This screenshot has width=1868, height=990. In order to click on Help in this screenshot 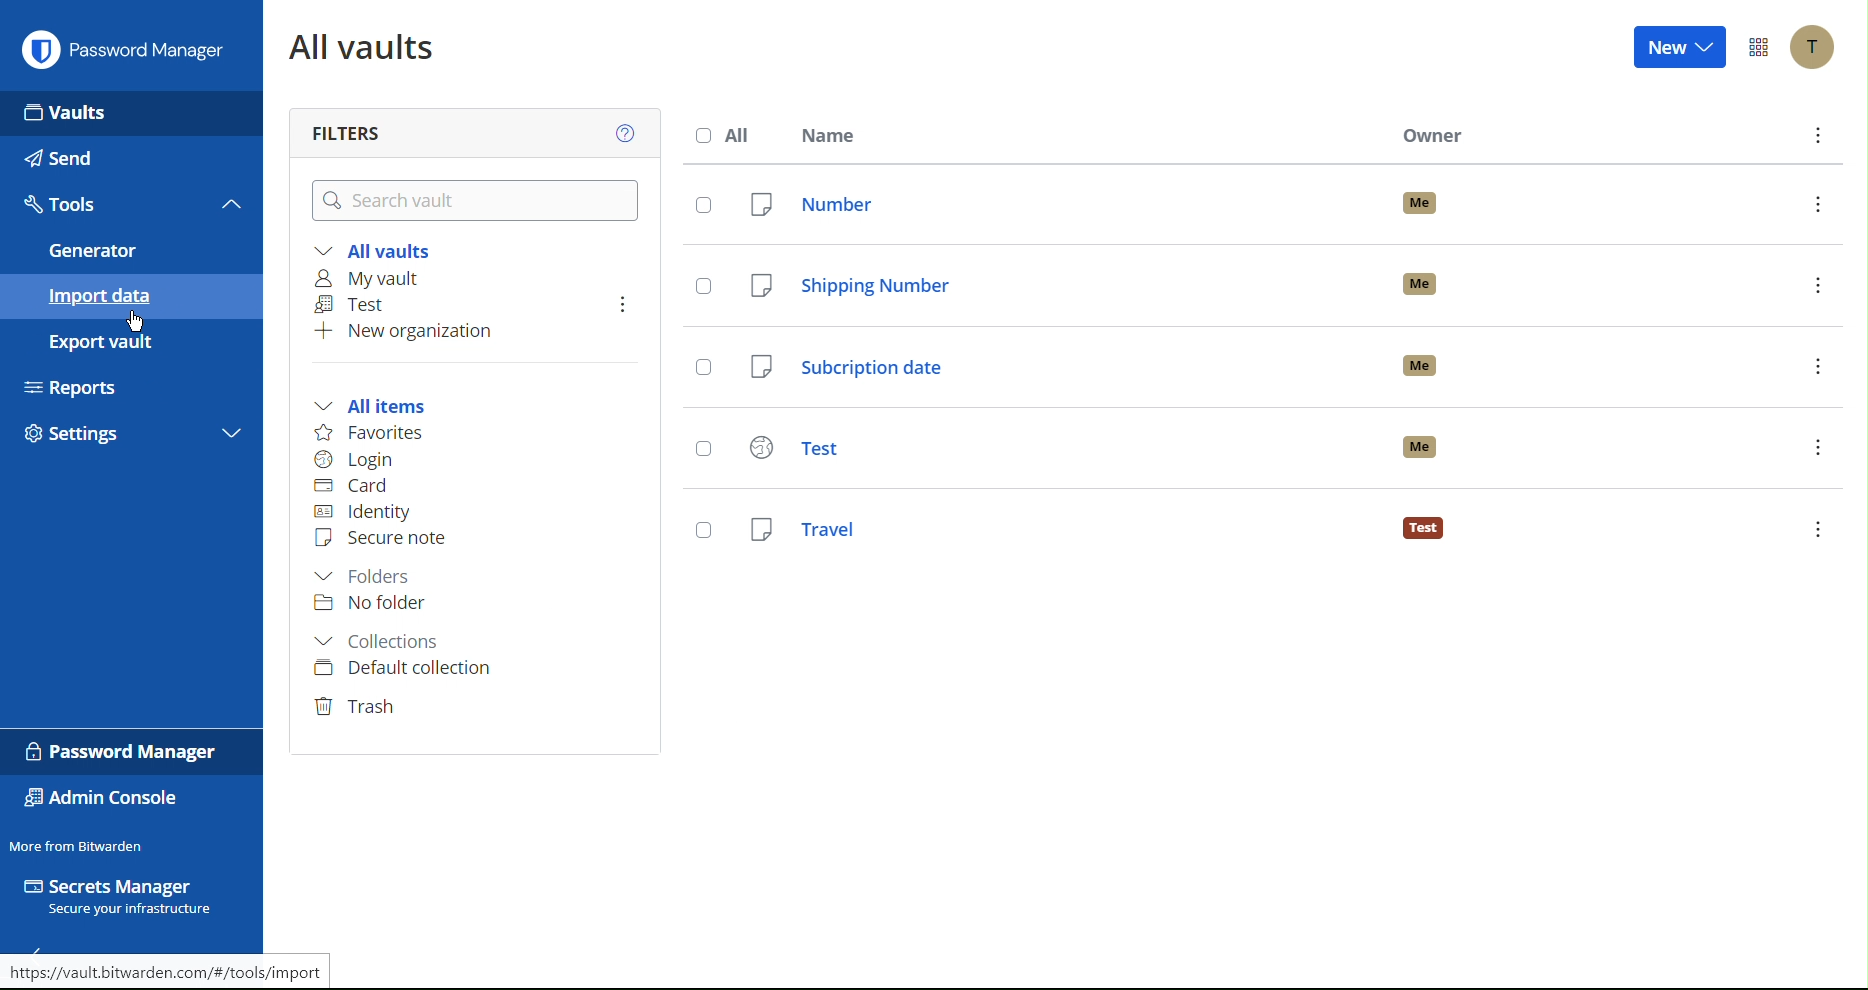, I will do `click(629, 132)`.